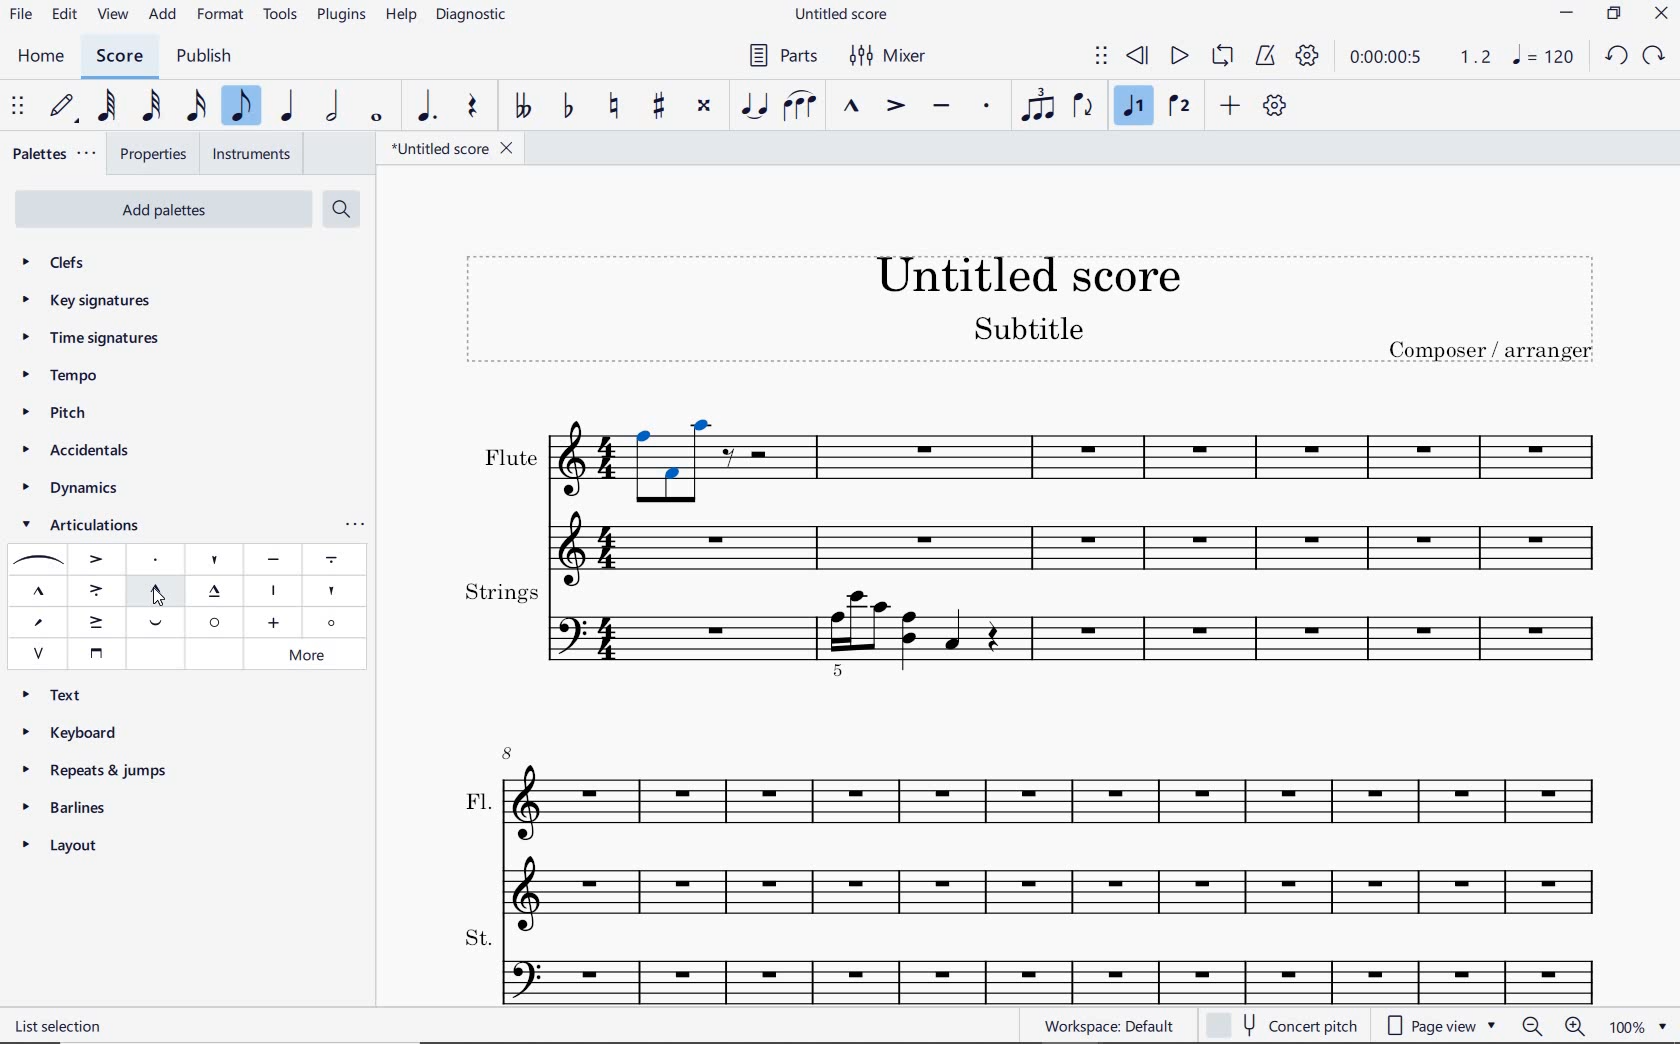 The width and height of the screenshot is (1680, 1044). I want to click on STACCATO ABOVE, so click(156, 560).